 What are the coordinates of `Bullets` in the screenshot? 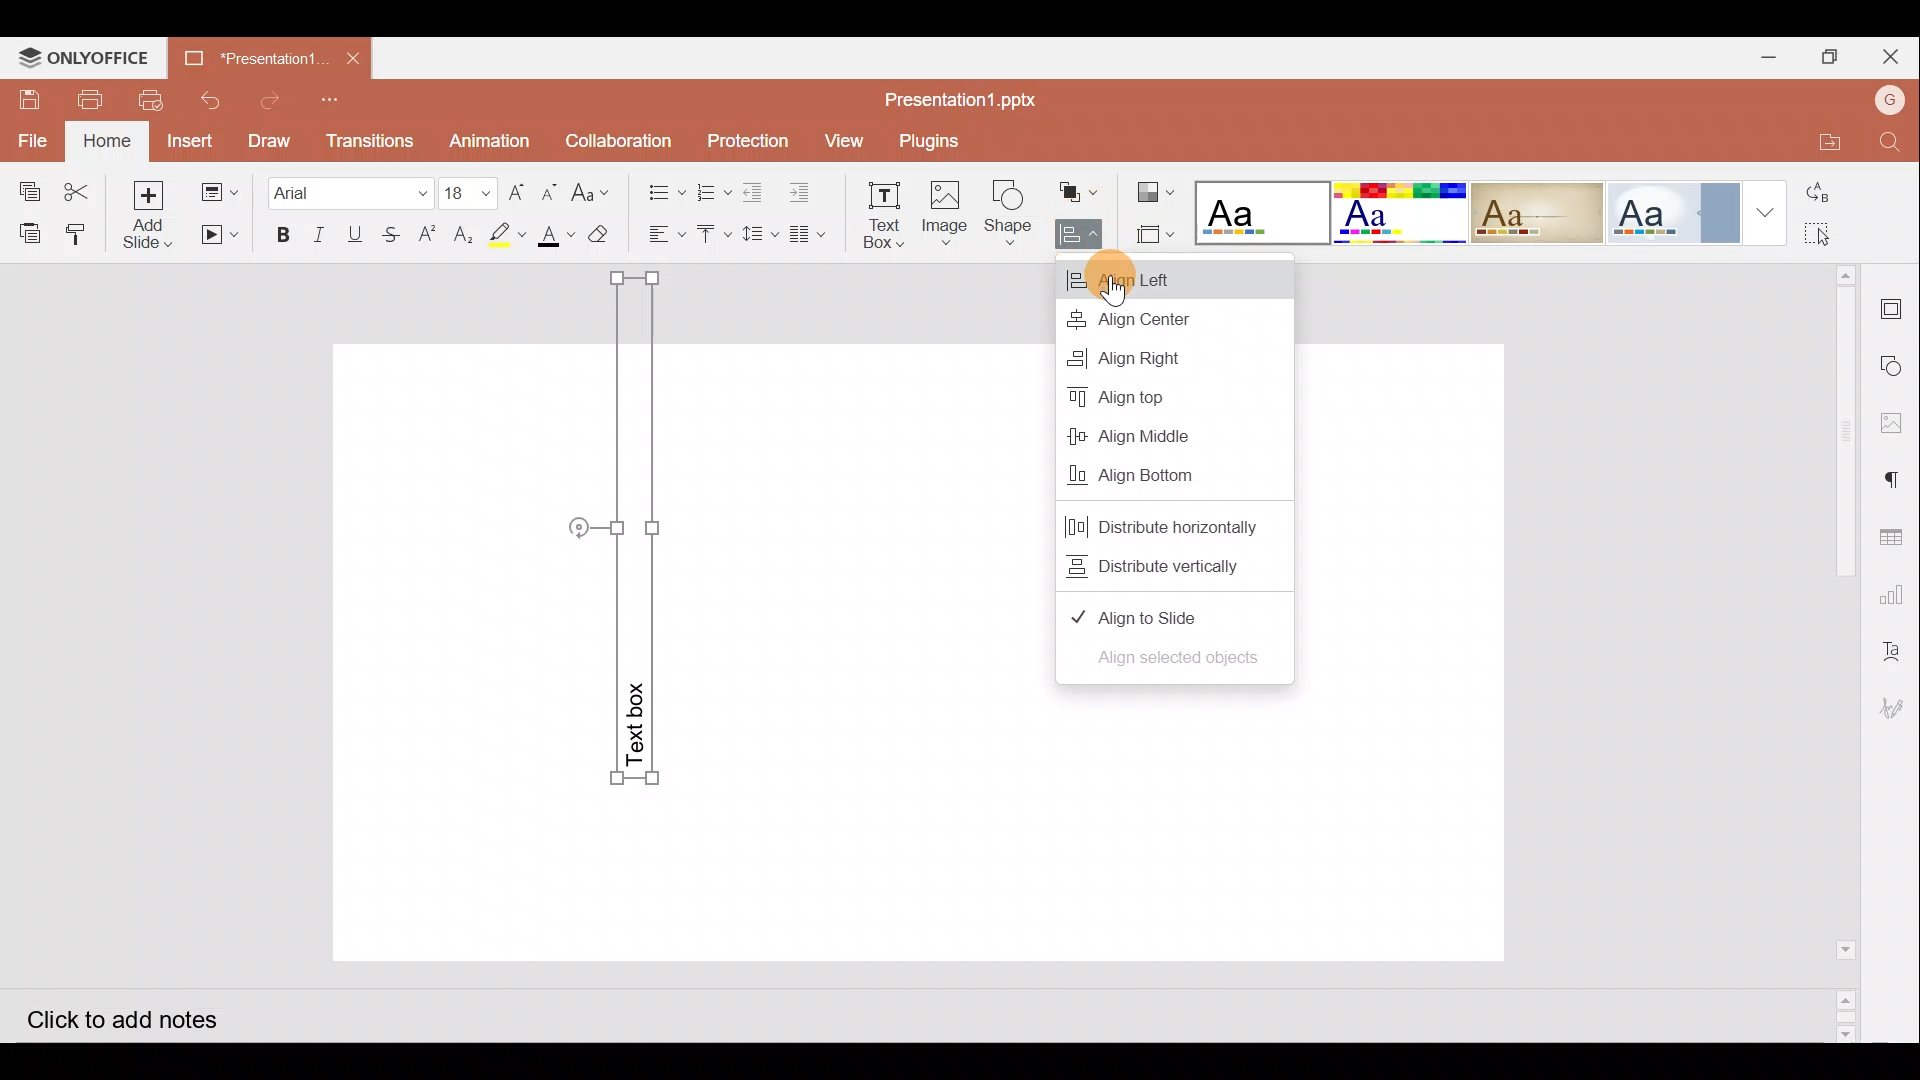 It's located at (661, 187).